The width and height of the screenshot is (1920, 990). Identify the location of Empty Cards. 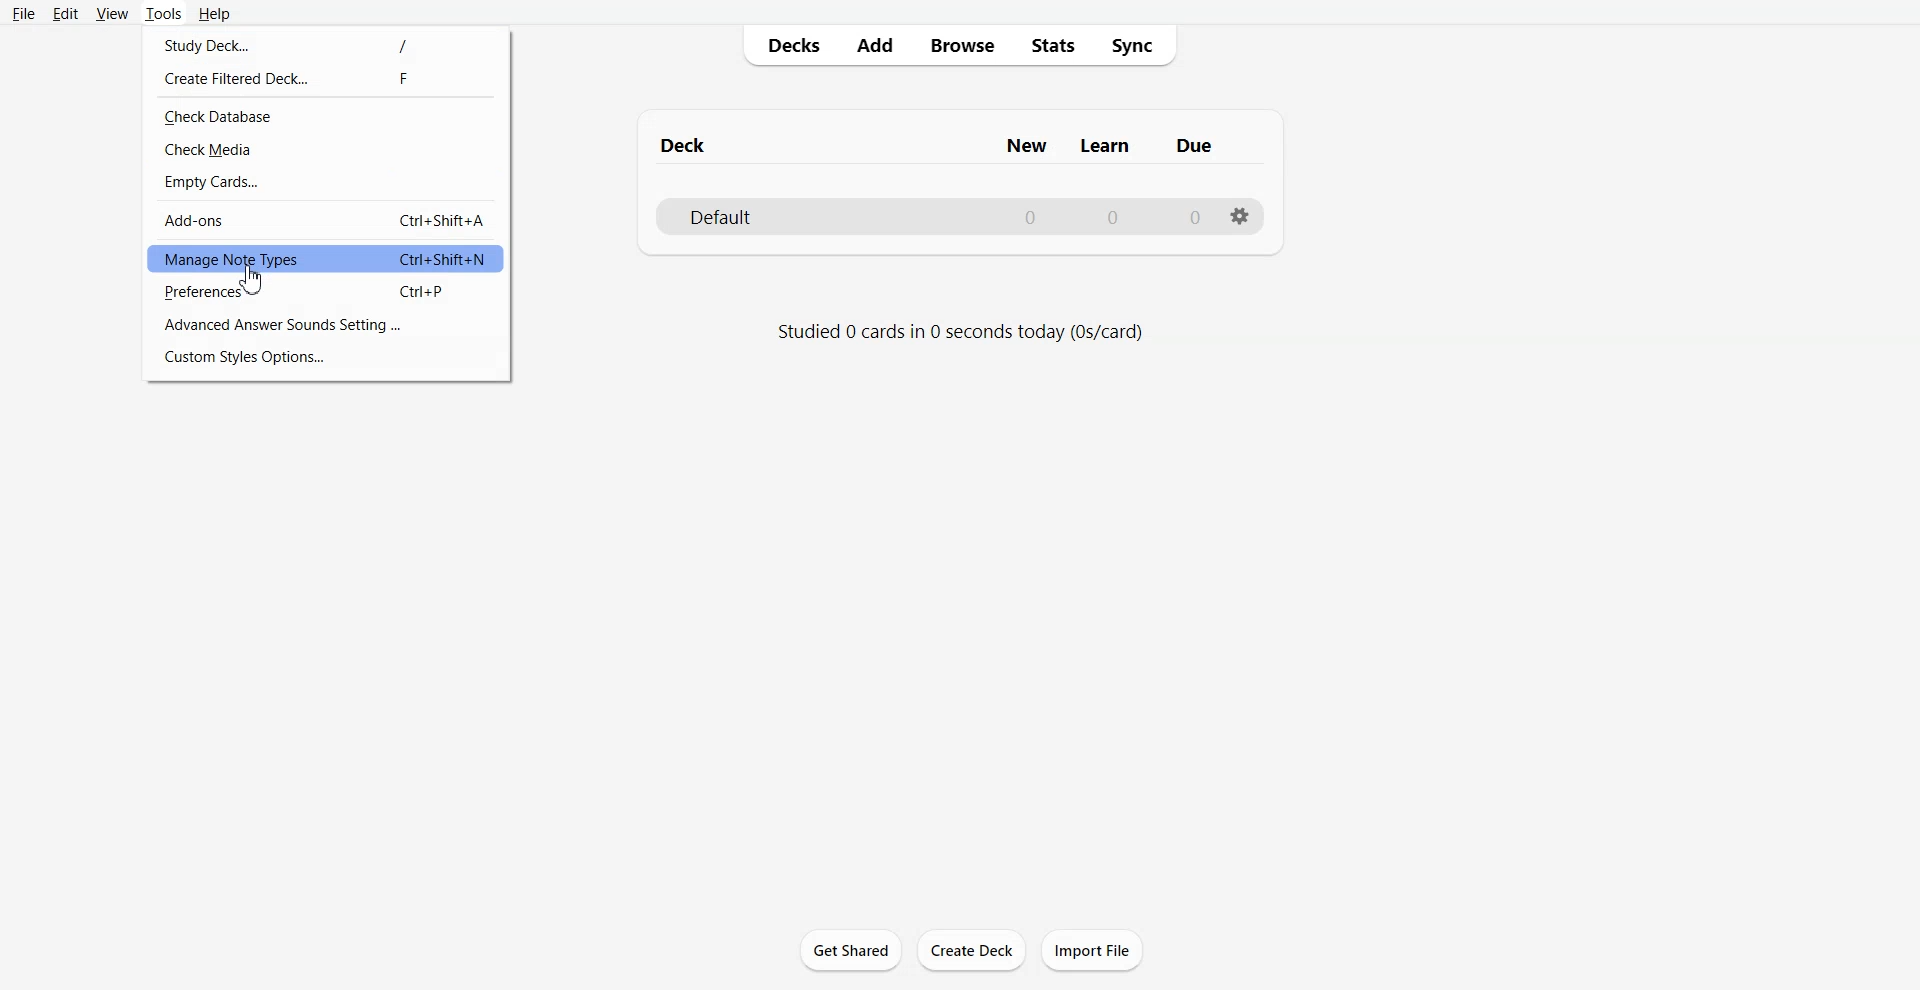
(325, 183).